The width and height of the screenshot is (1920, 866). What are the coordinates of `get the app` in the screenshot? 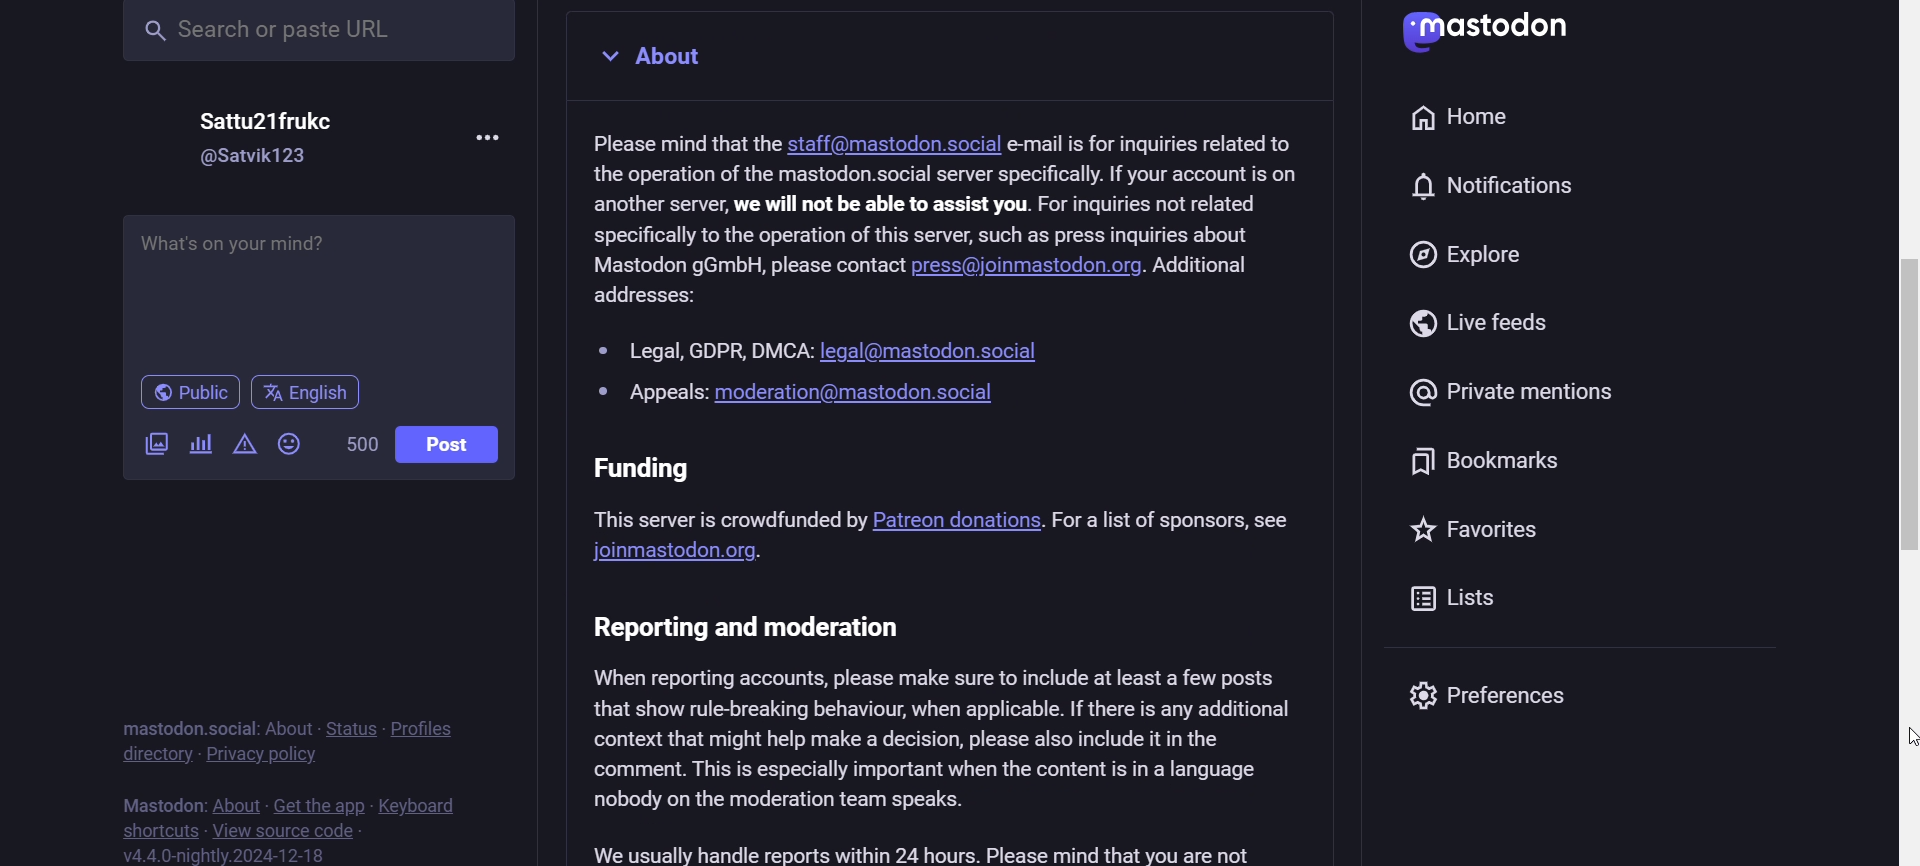 It's located at (318, 802).